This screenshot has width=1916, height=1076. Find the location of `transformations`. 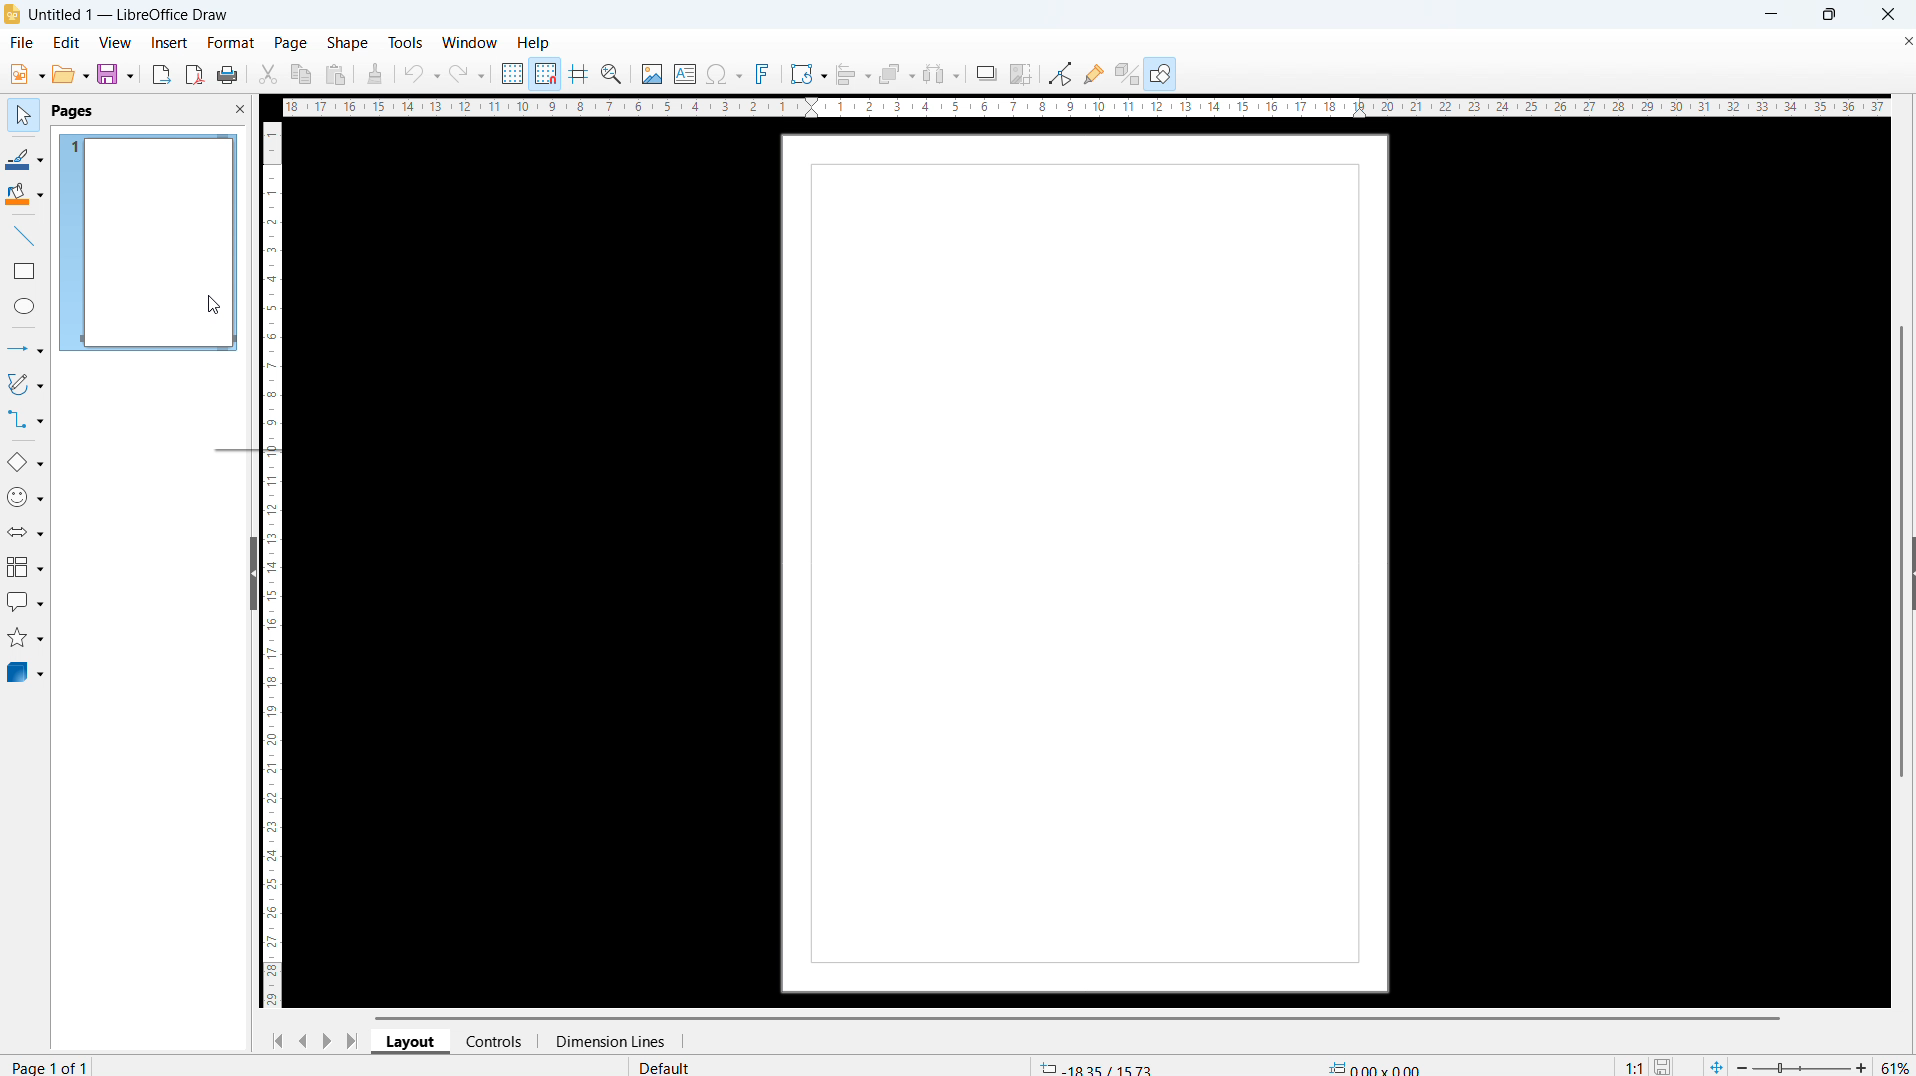

transformations is located at coordinates (808, 73).